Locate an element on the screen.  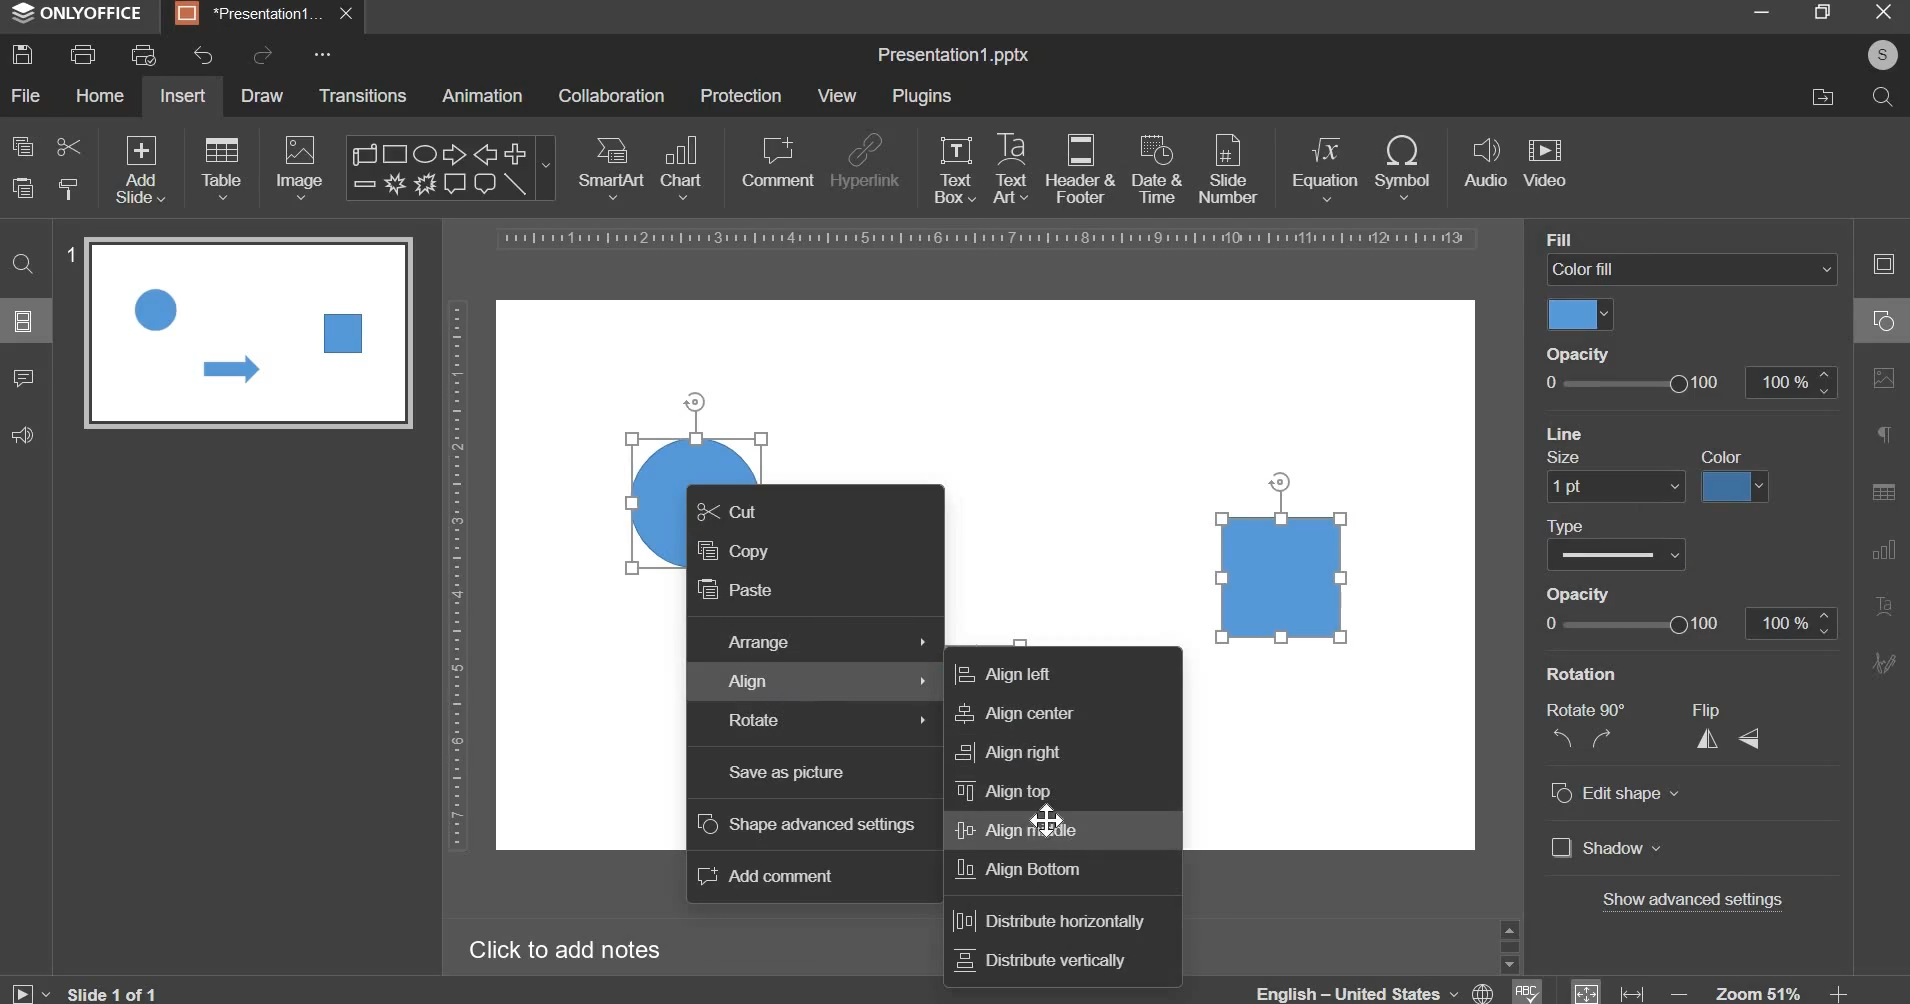
image setting is located at coordinates (1881, 374).